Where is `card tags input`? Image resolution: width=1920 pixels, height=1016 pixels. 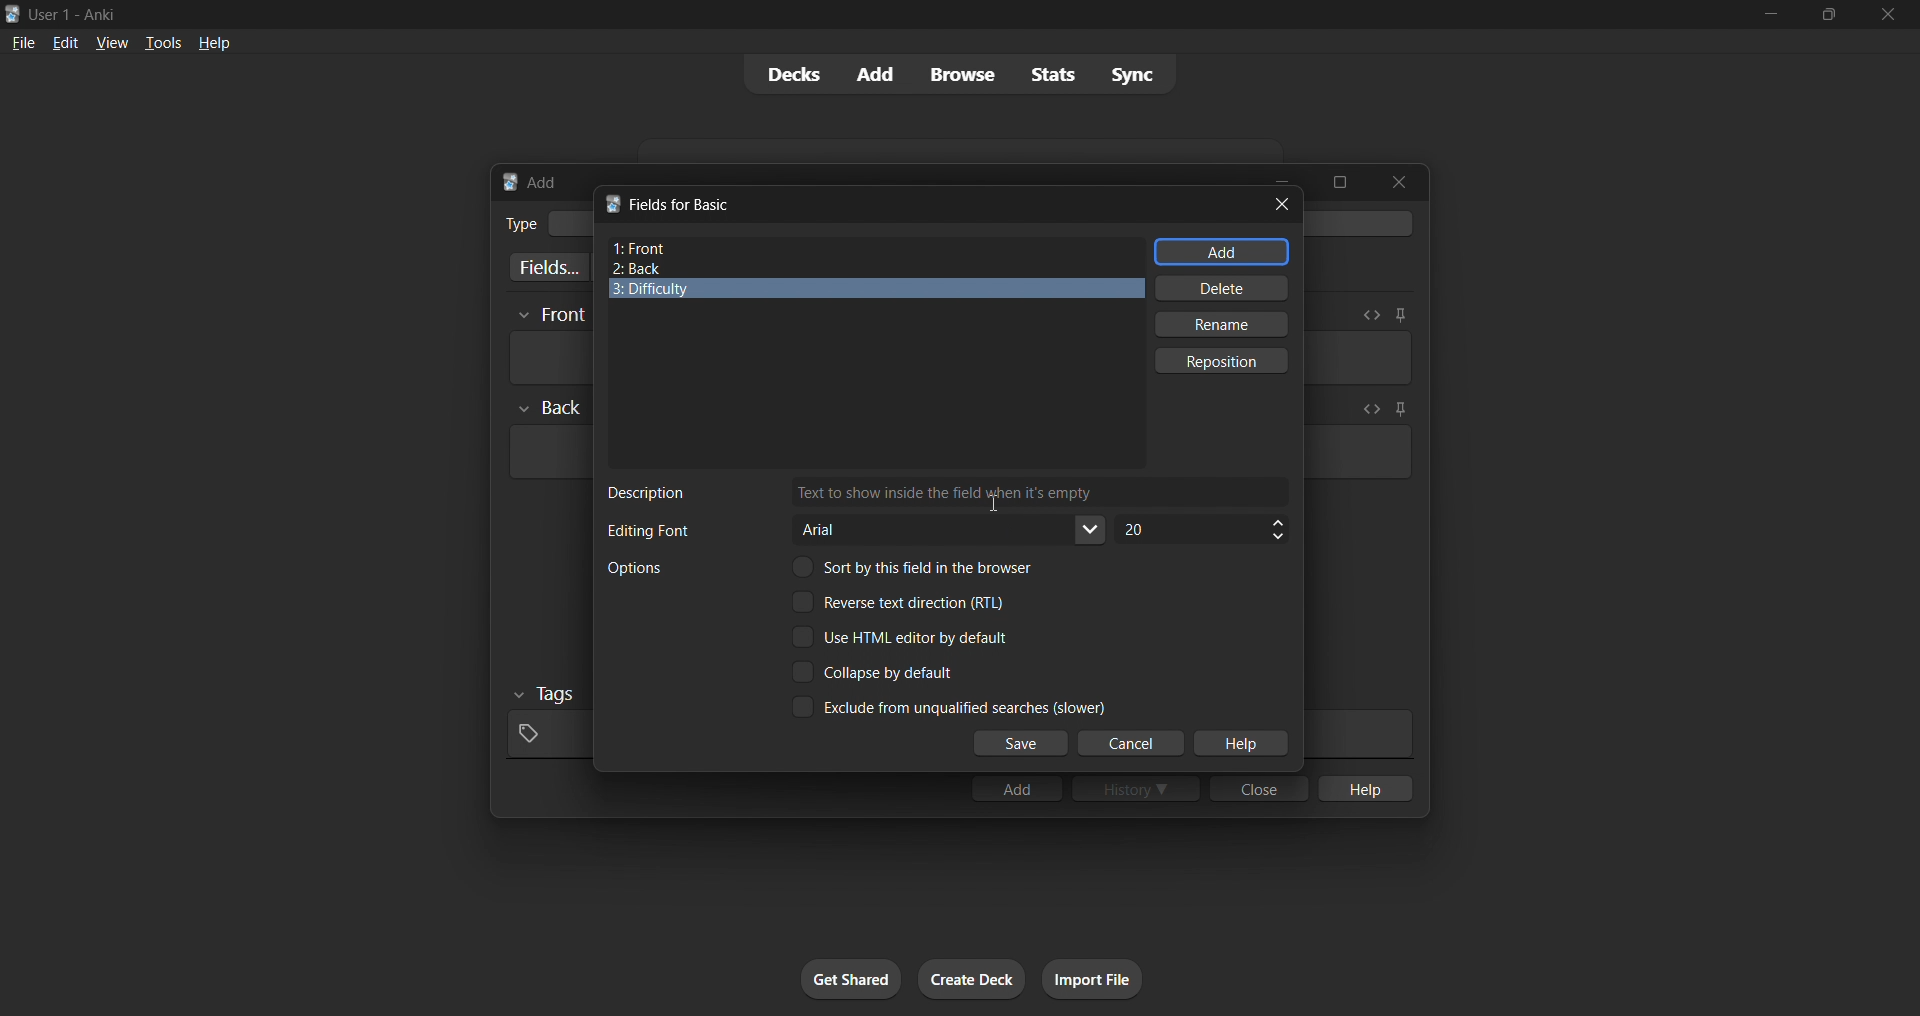
card tags input is located at coordinates (546, 735).